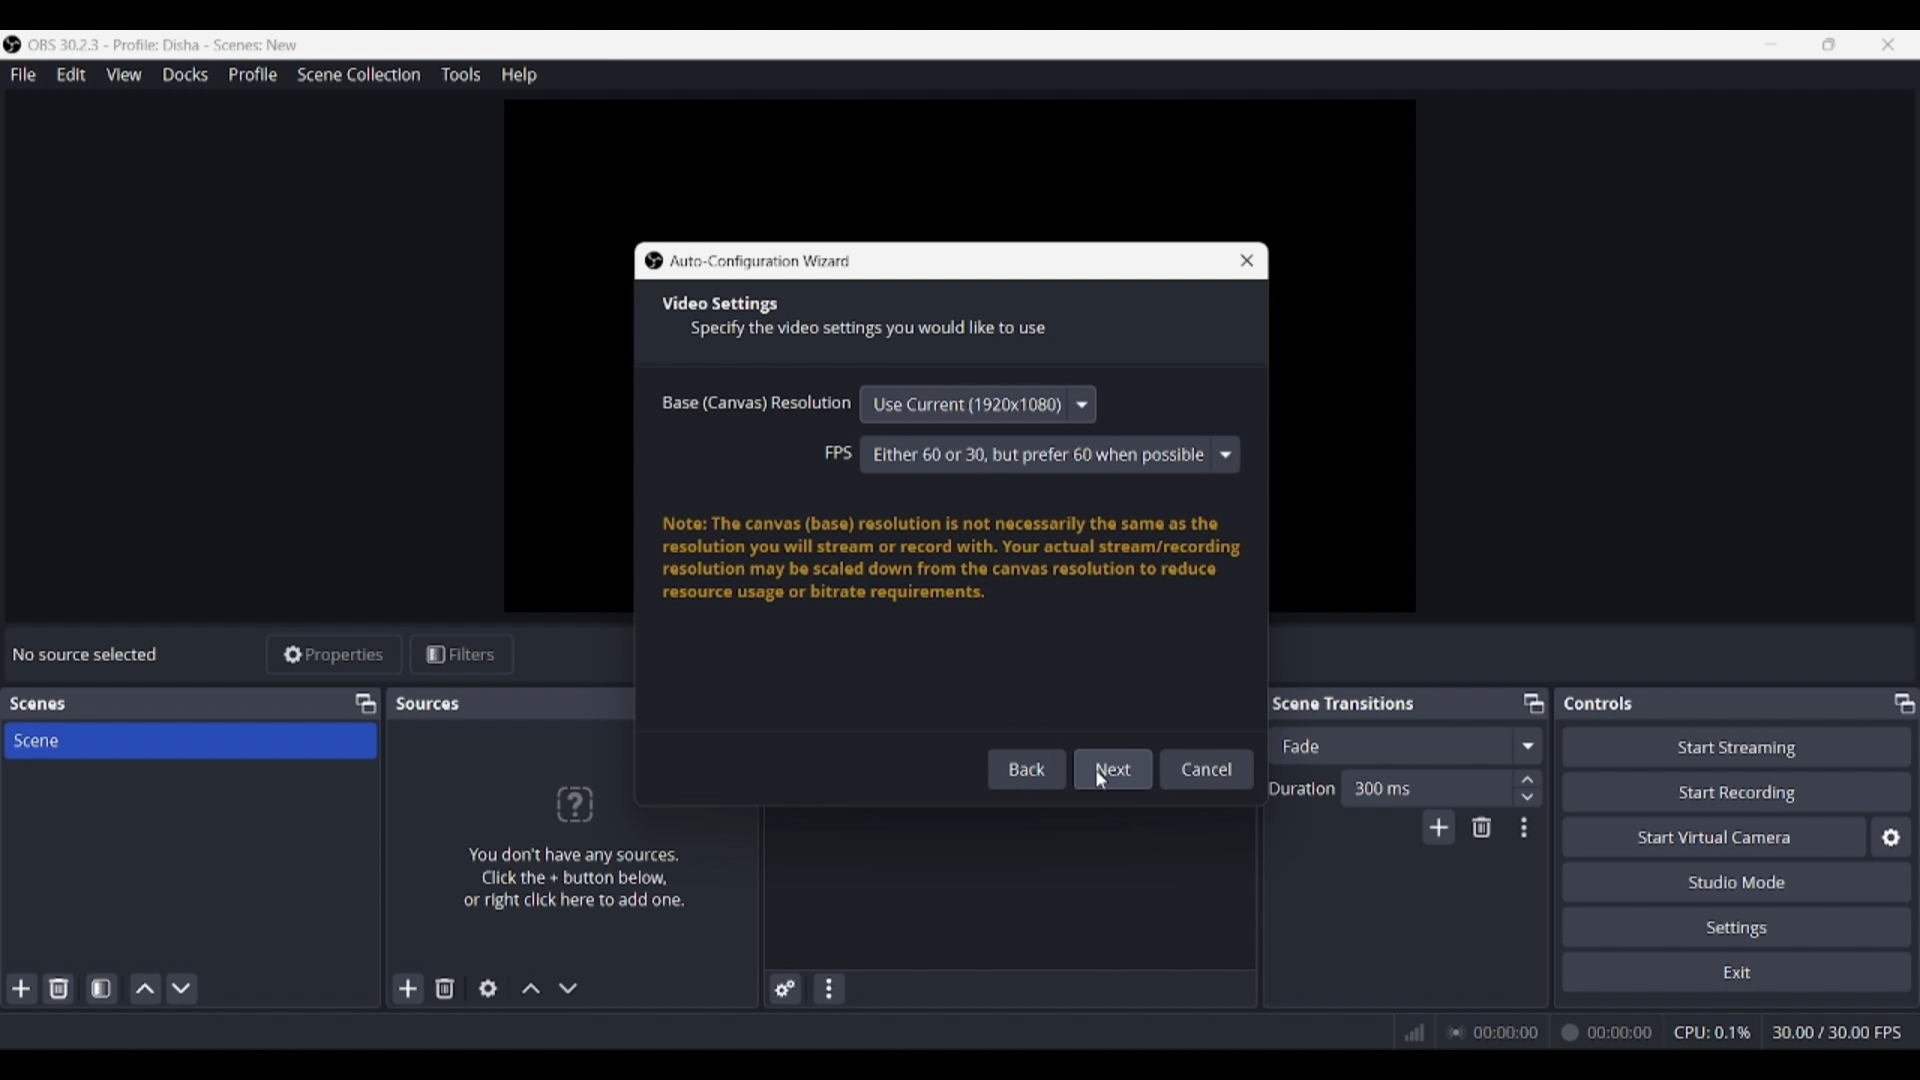 The width and height of the screenshot is (1920, 1080). Describe the element at coordinates (1302, 788) in the screenshot. I see `Indicates duration` at that location.